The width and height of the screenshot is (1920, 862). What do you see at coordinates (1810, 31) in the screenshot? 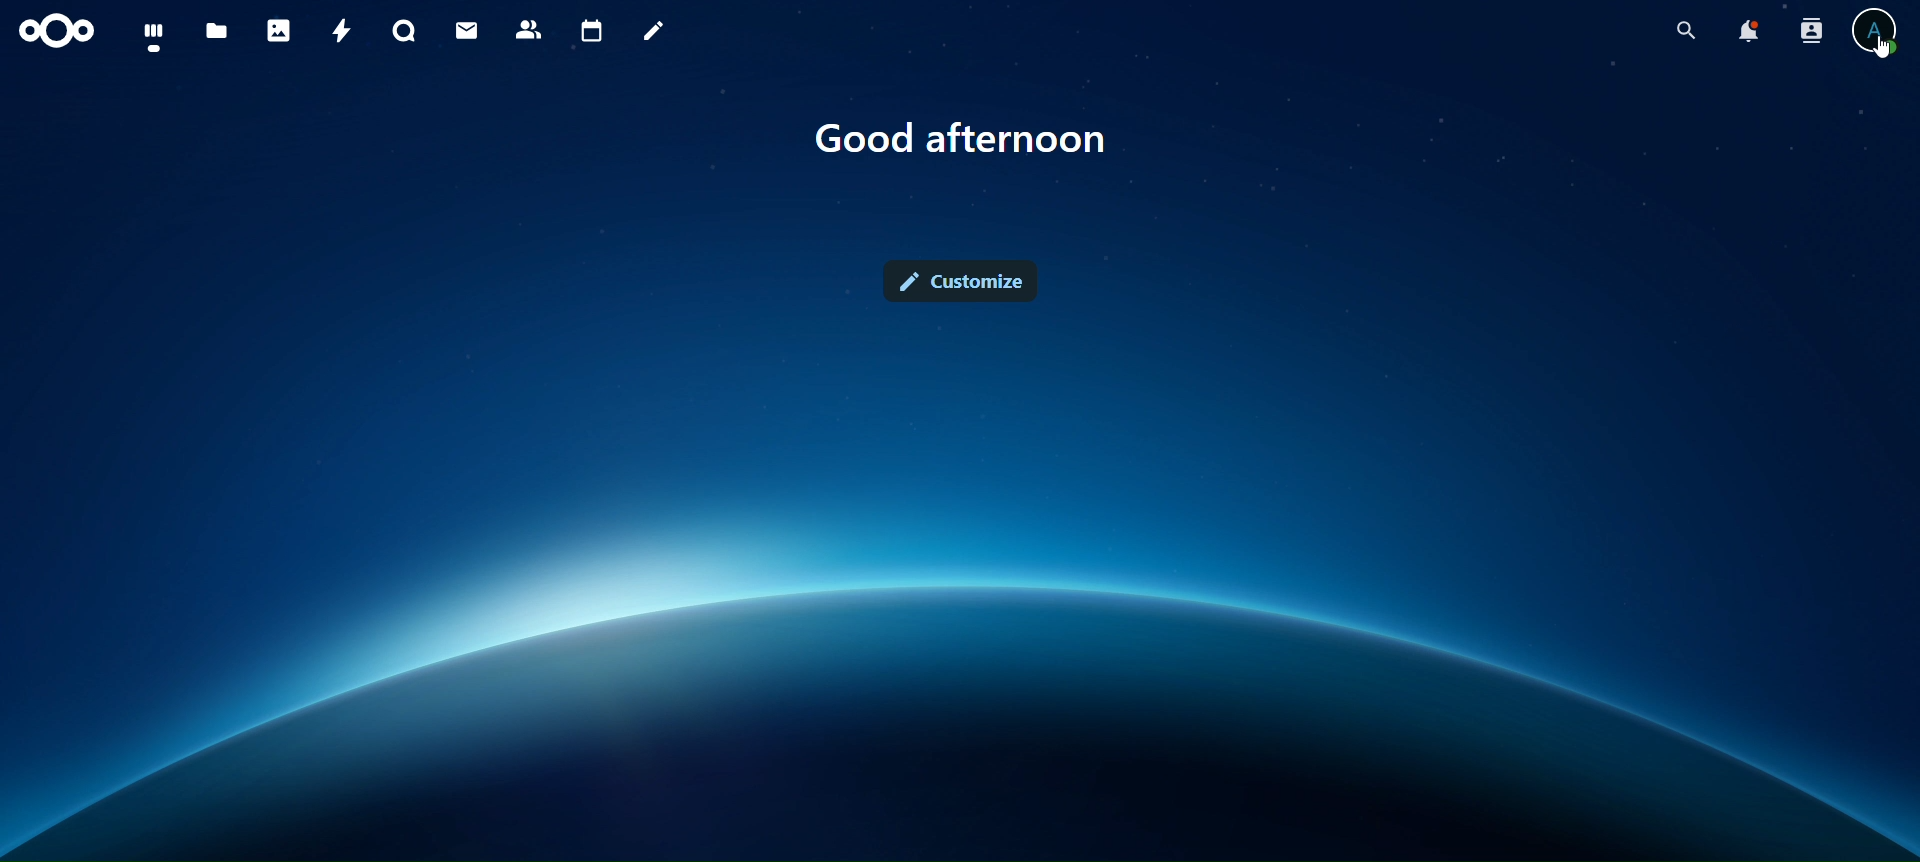
I see `search contacts` at bounding box center [1810, 31].